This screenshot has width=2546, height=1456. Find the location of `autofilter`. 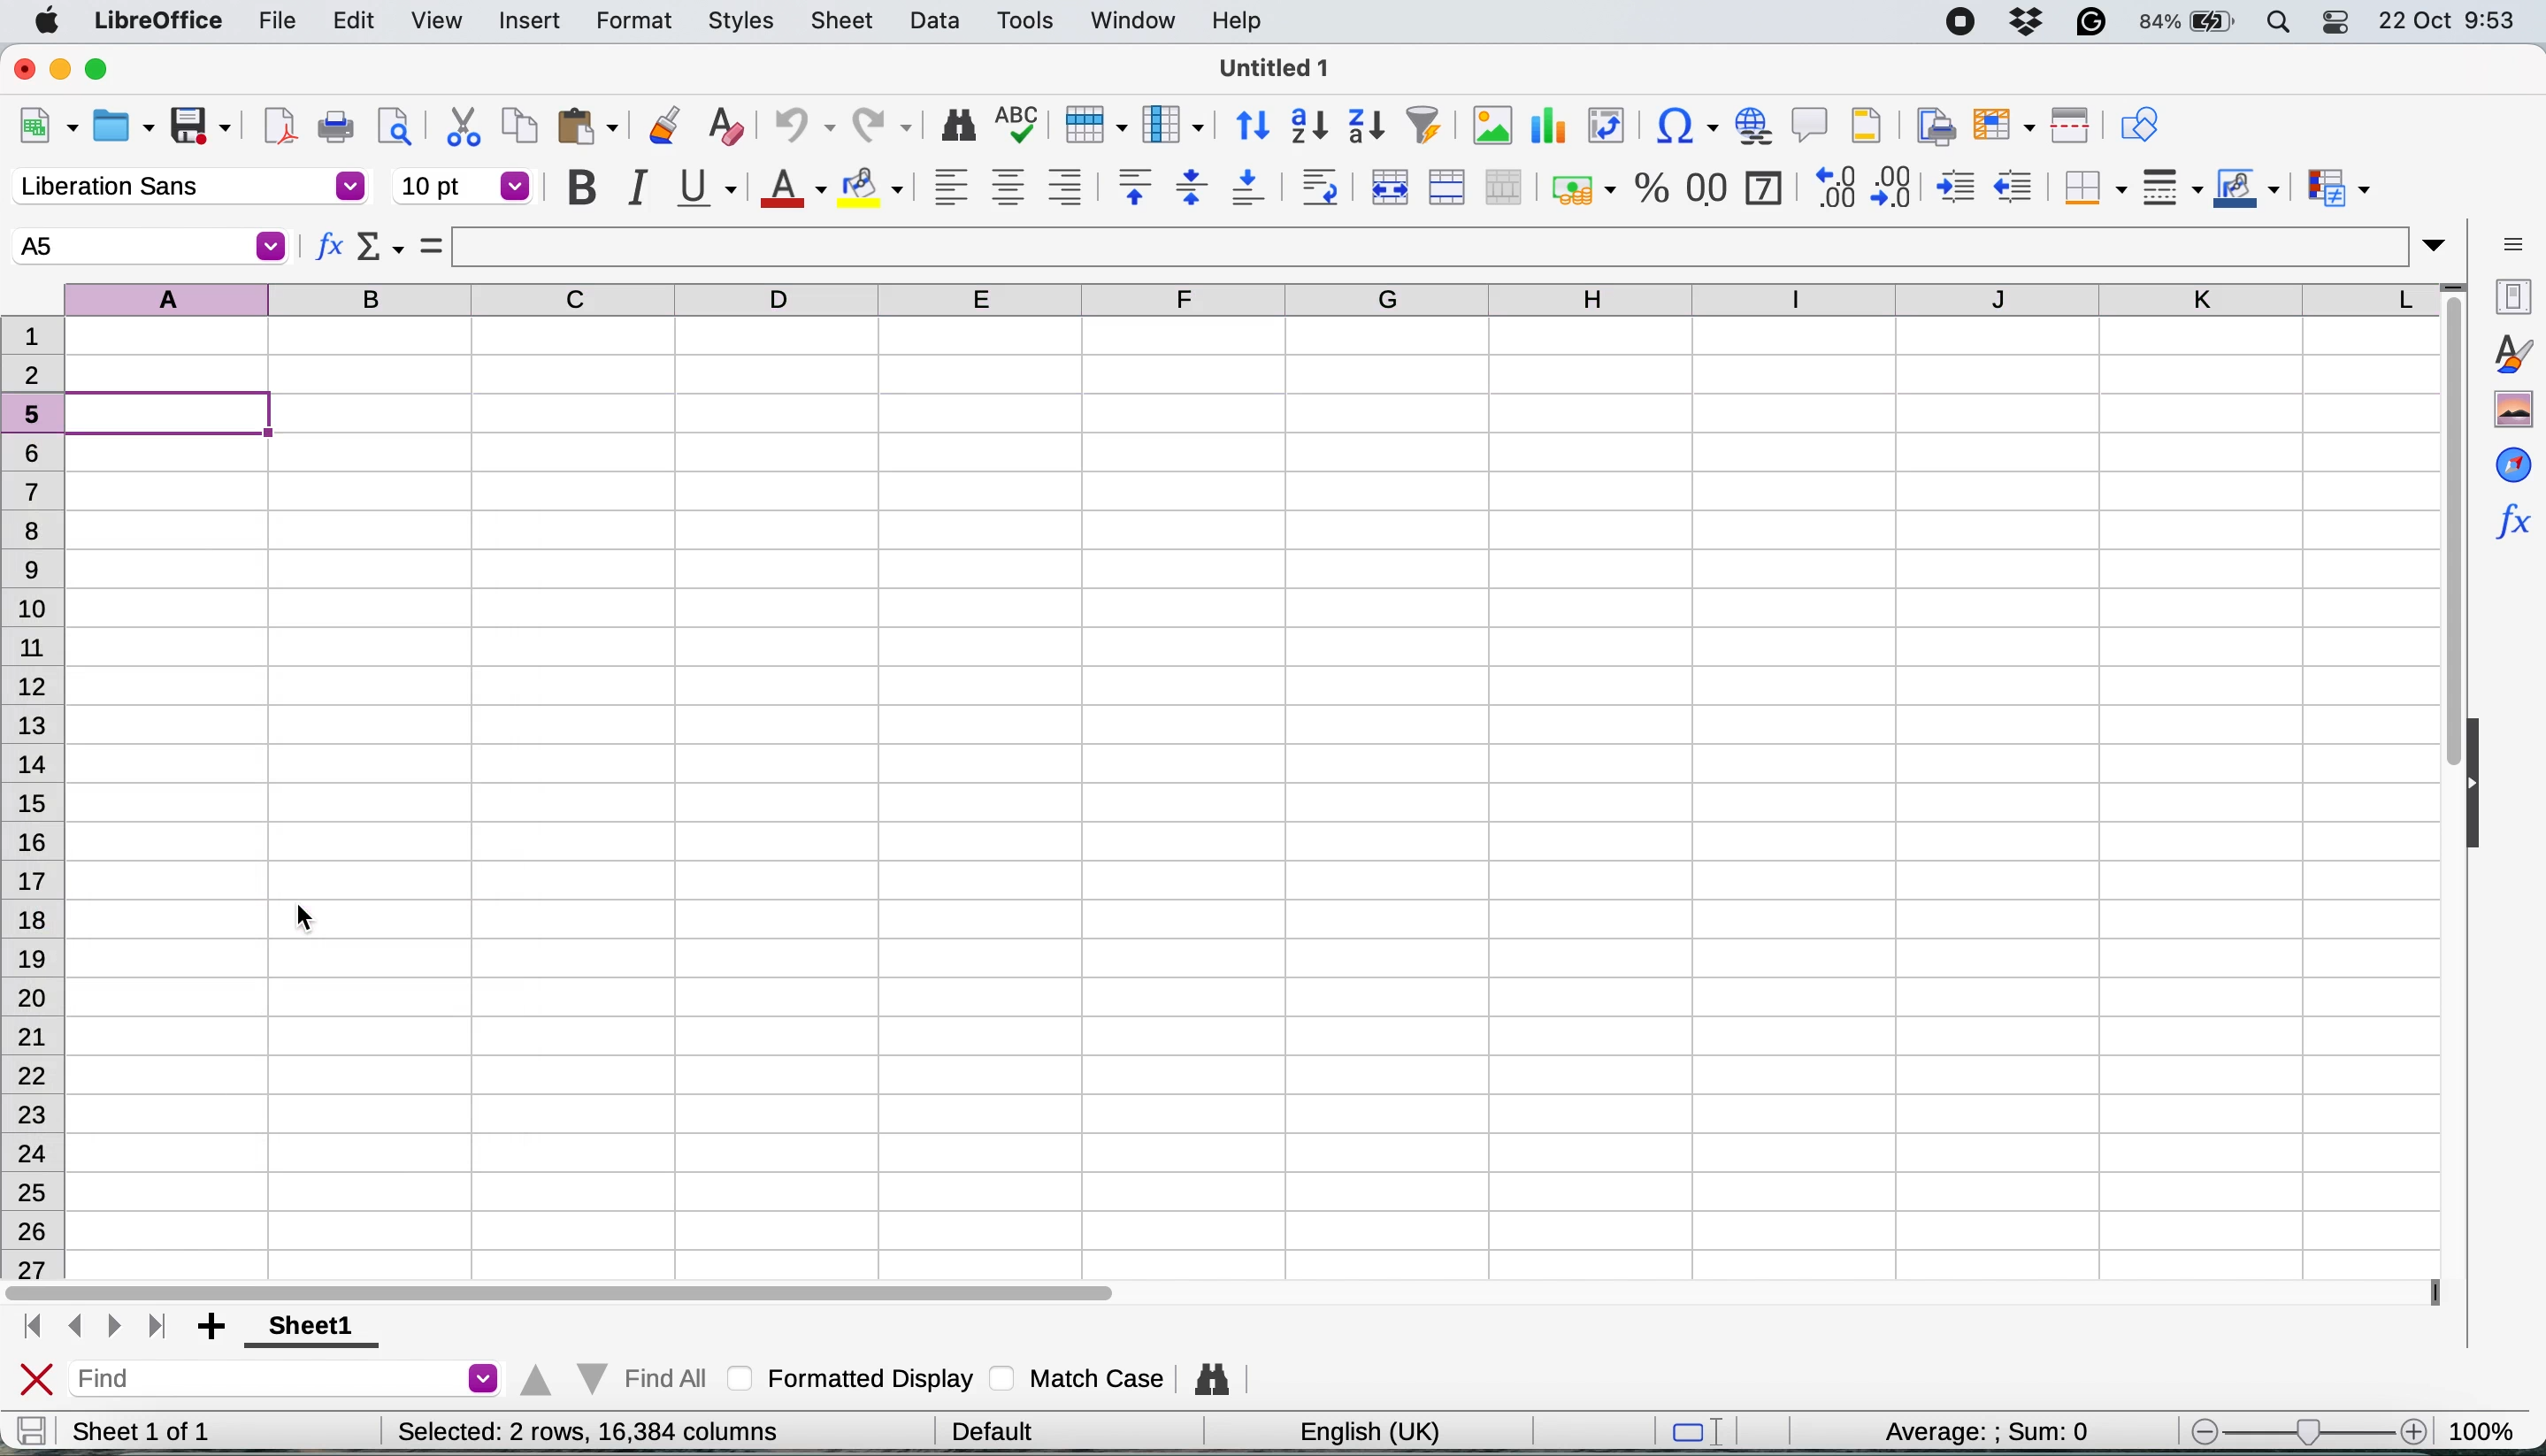

autofilter is located at coordinates (1423, 126).